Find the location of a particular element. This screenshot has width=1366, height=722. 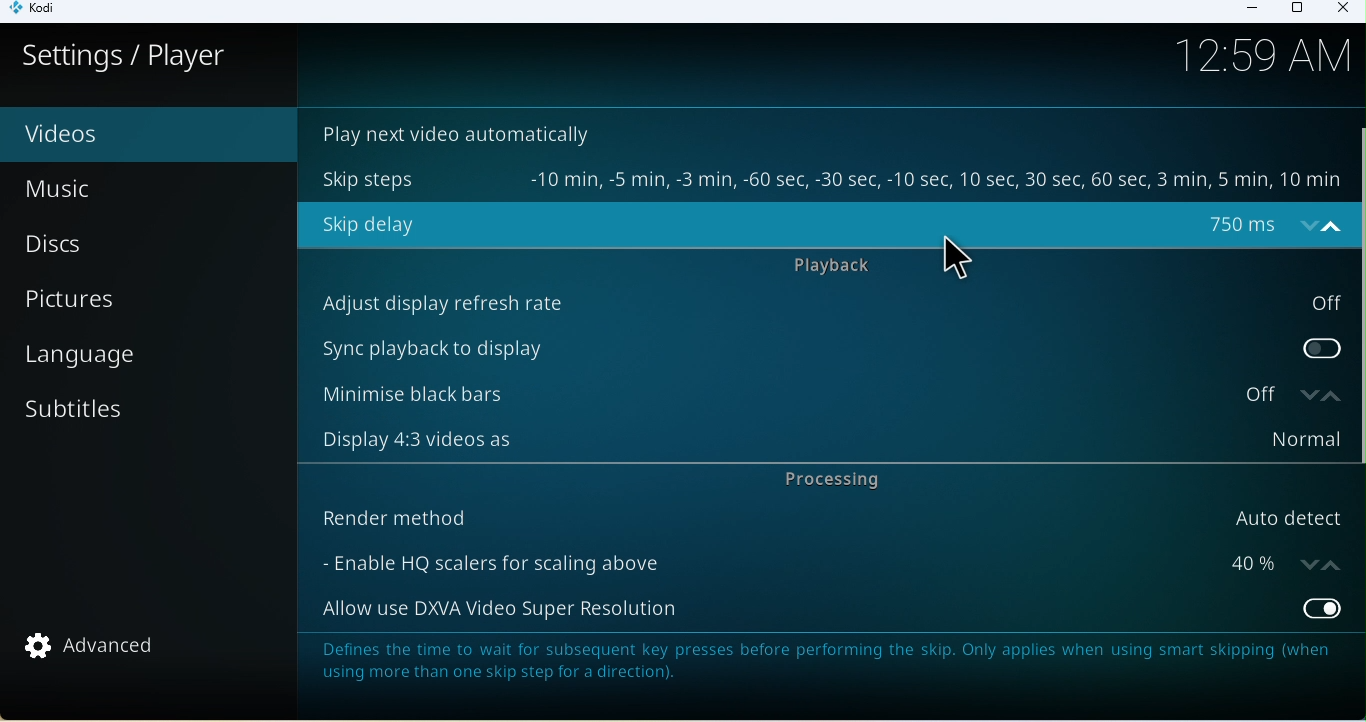

Advanced is located at coordinates (102, 649).